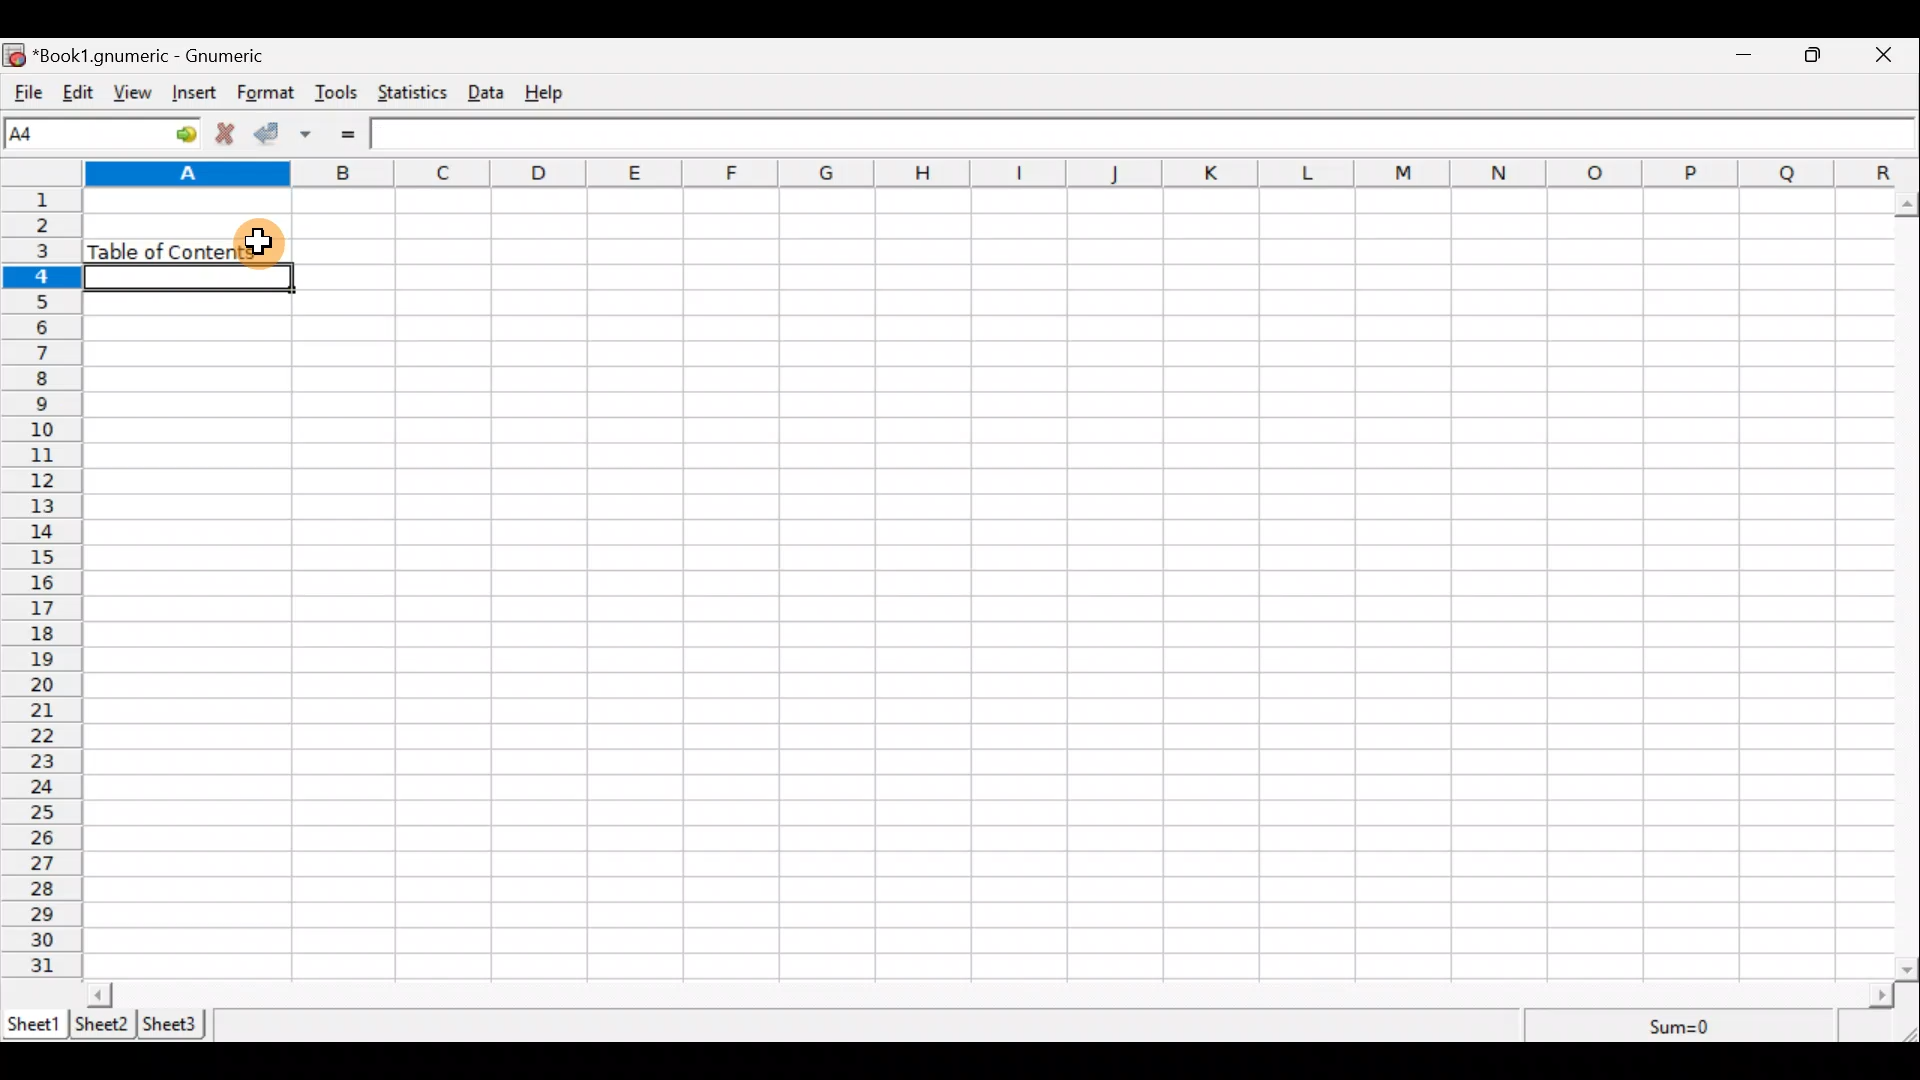 Image resolution: width=1920 pixels, height=1080 pixels. What do you see at coordinates (492, 93) in the screenshot?
I see `Data` at bounding box center [492, 93].